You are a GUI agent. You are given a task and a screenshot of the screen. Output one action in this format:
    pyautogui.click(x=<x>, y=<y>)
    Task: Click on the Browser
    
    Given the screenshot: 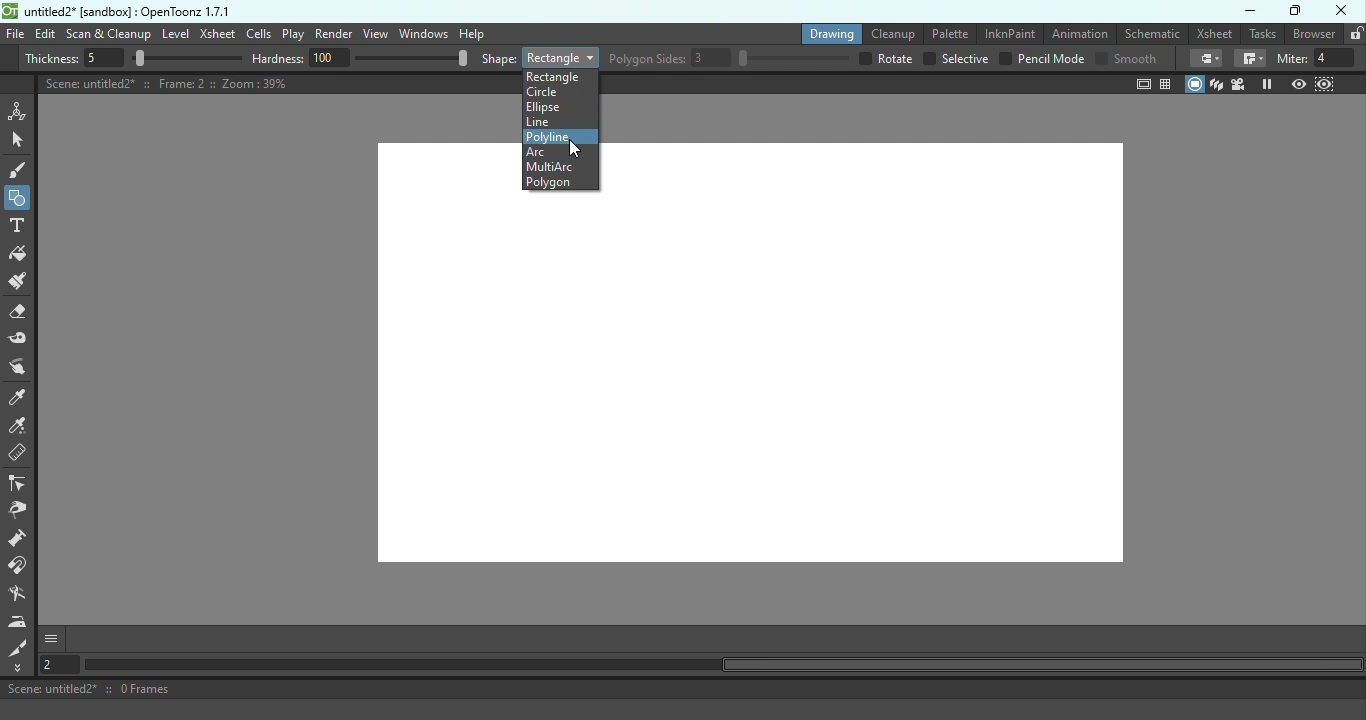 What is the action you would take?
    pyautogui.click(x=1315, y=34)
    